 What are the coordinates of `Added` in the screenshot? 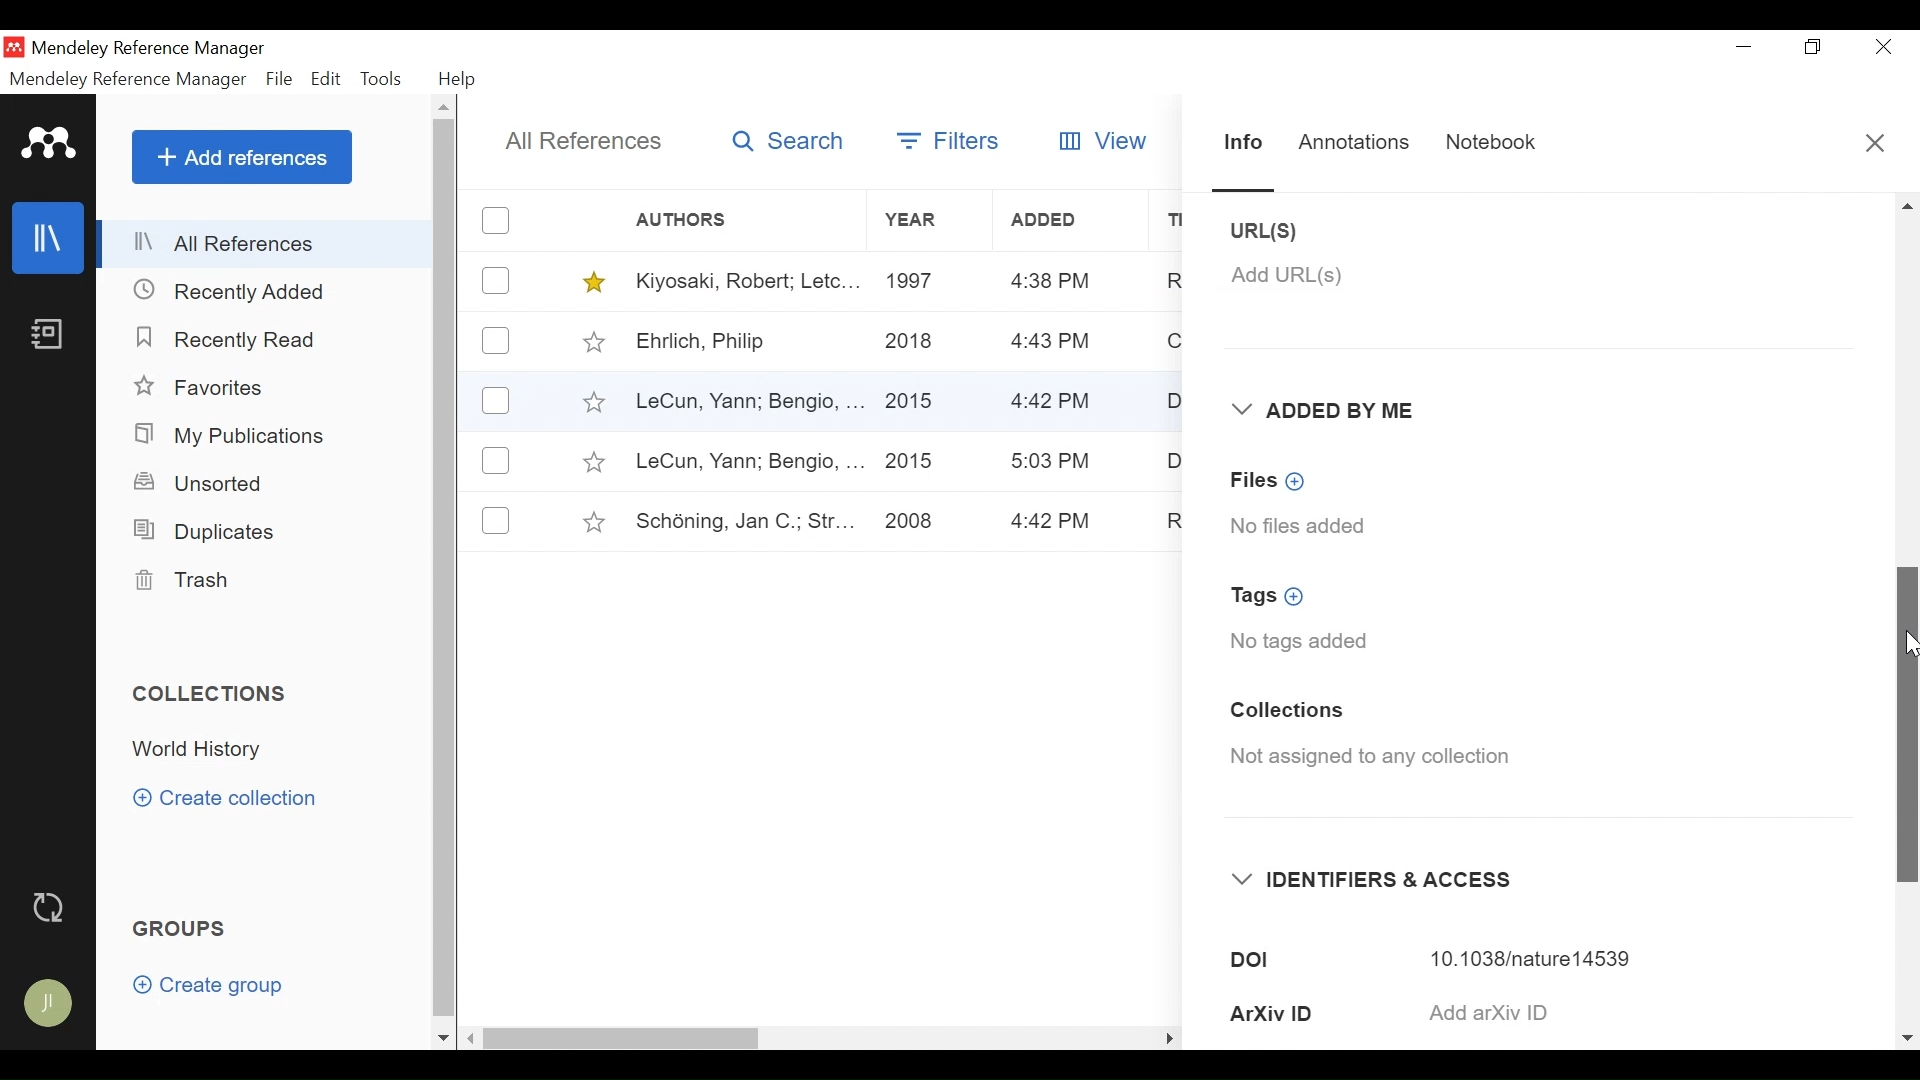 It's located at (1073, 220).